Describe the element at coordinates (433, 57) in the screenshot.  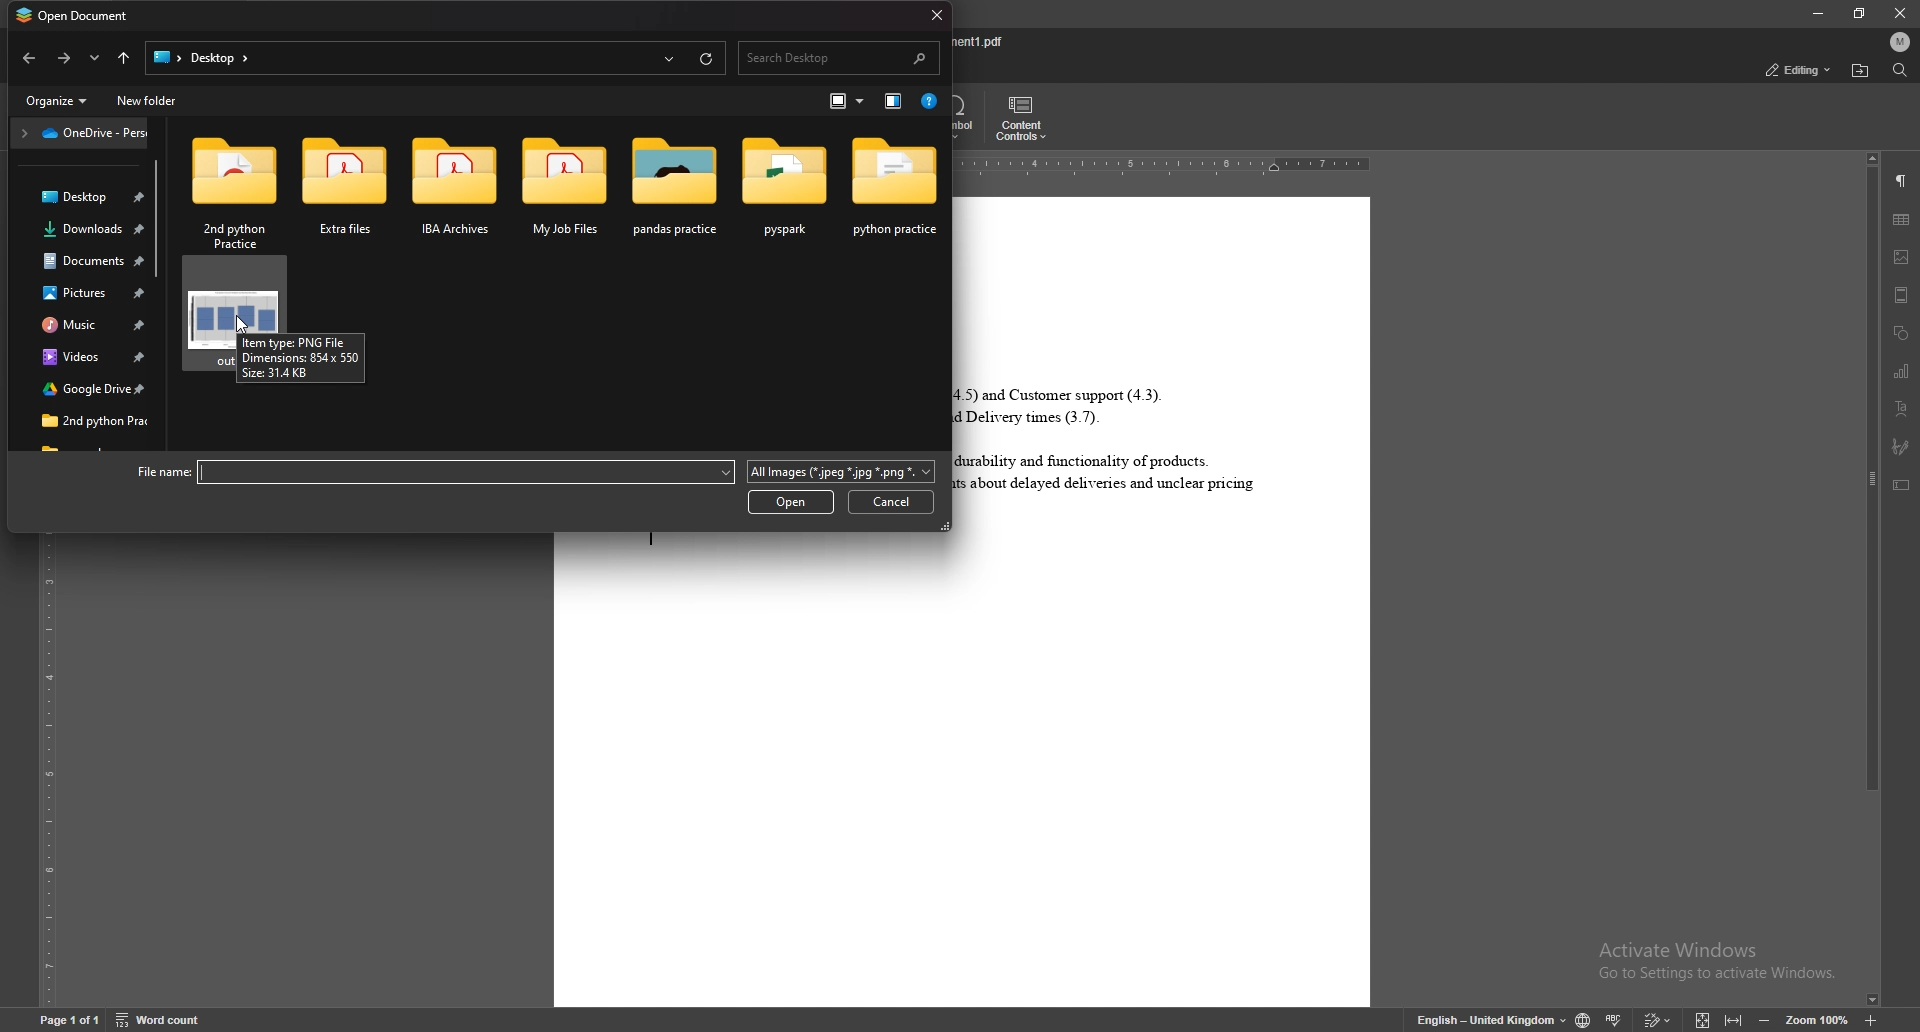
I see `file path` at that location.